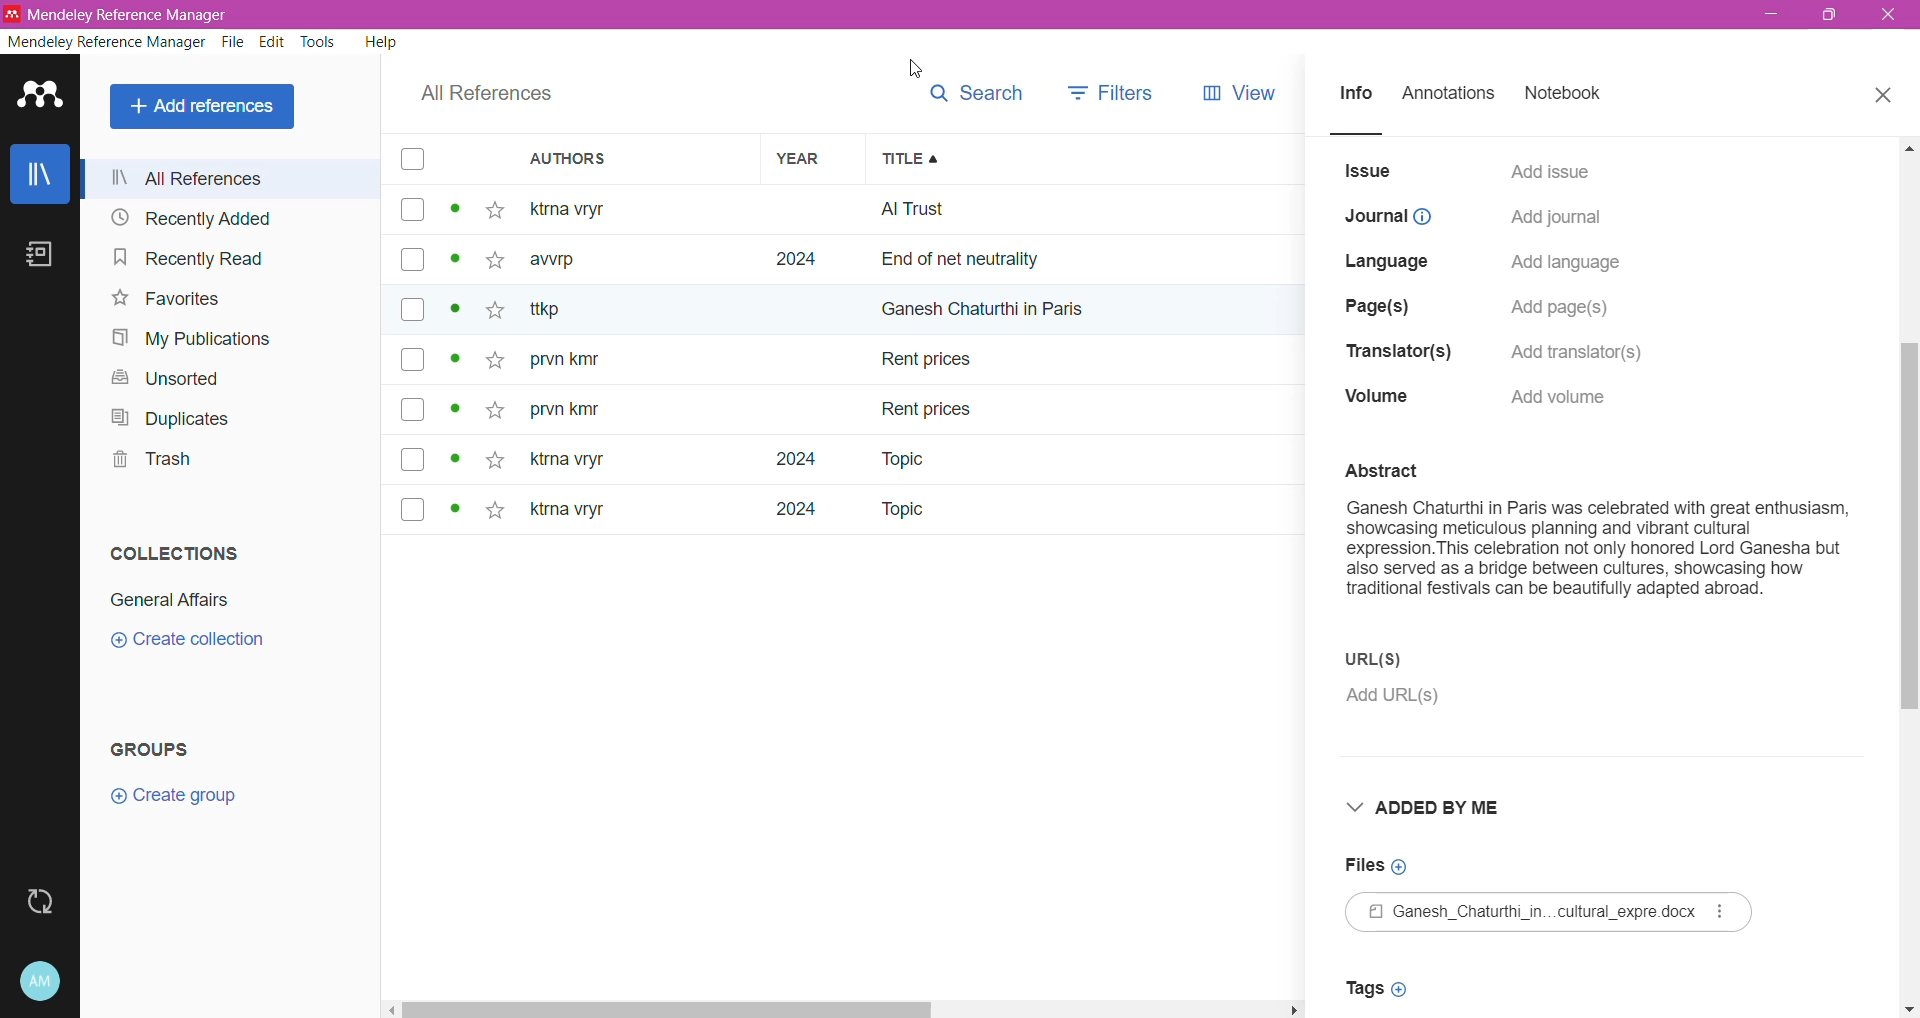 The height and width of the screenshot is (1018, 1920). What do you see at coordinates (1566, 397) in the screenshot?
I see `Click to add volume` at bounding box center [1566, 397].